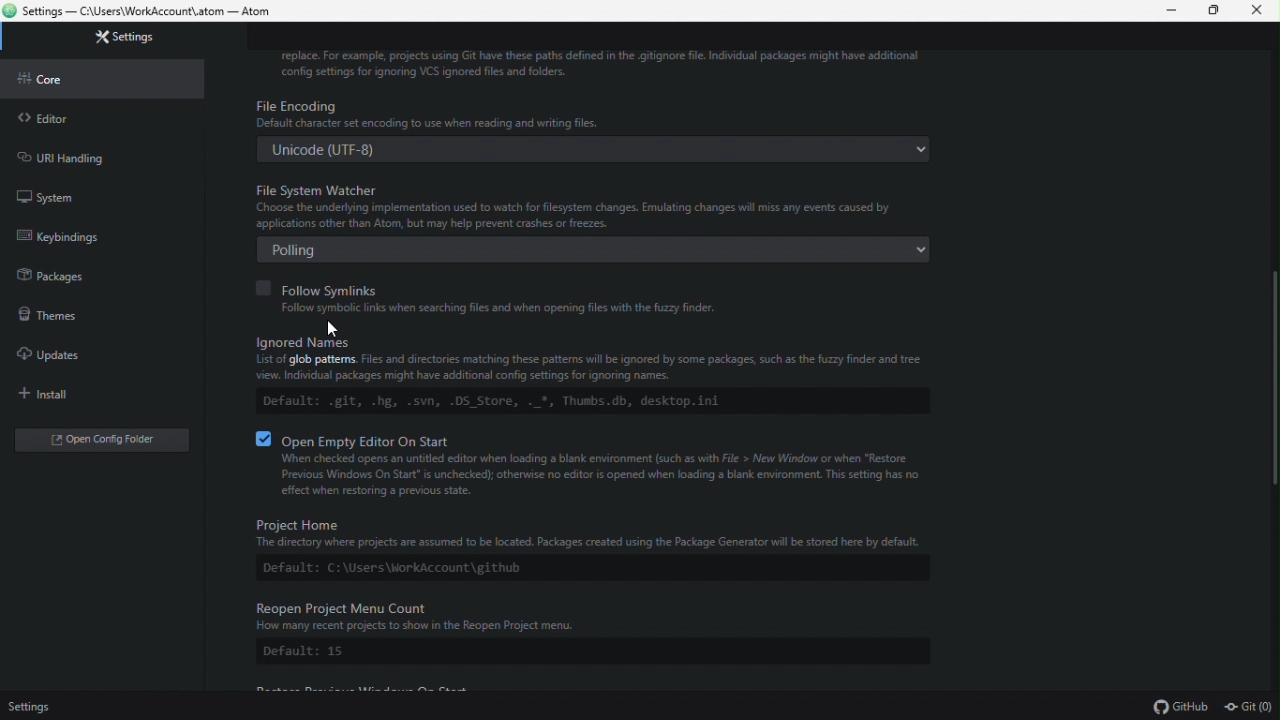 Image resolution: width=1280 pixels, height=720 pixels. Describe the element at coordinates (140, 13) in the screenshot. I see `Settings - C:\users\workAccount\.atom - Atom` at that location.